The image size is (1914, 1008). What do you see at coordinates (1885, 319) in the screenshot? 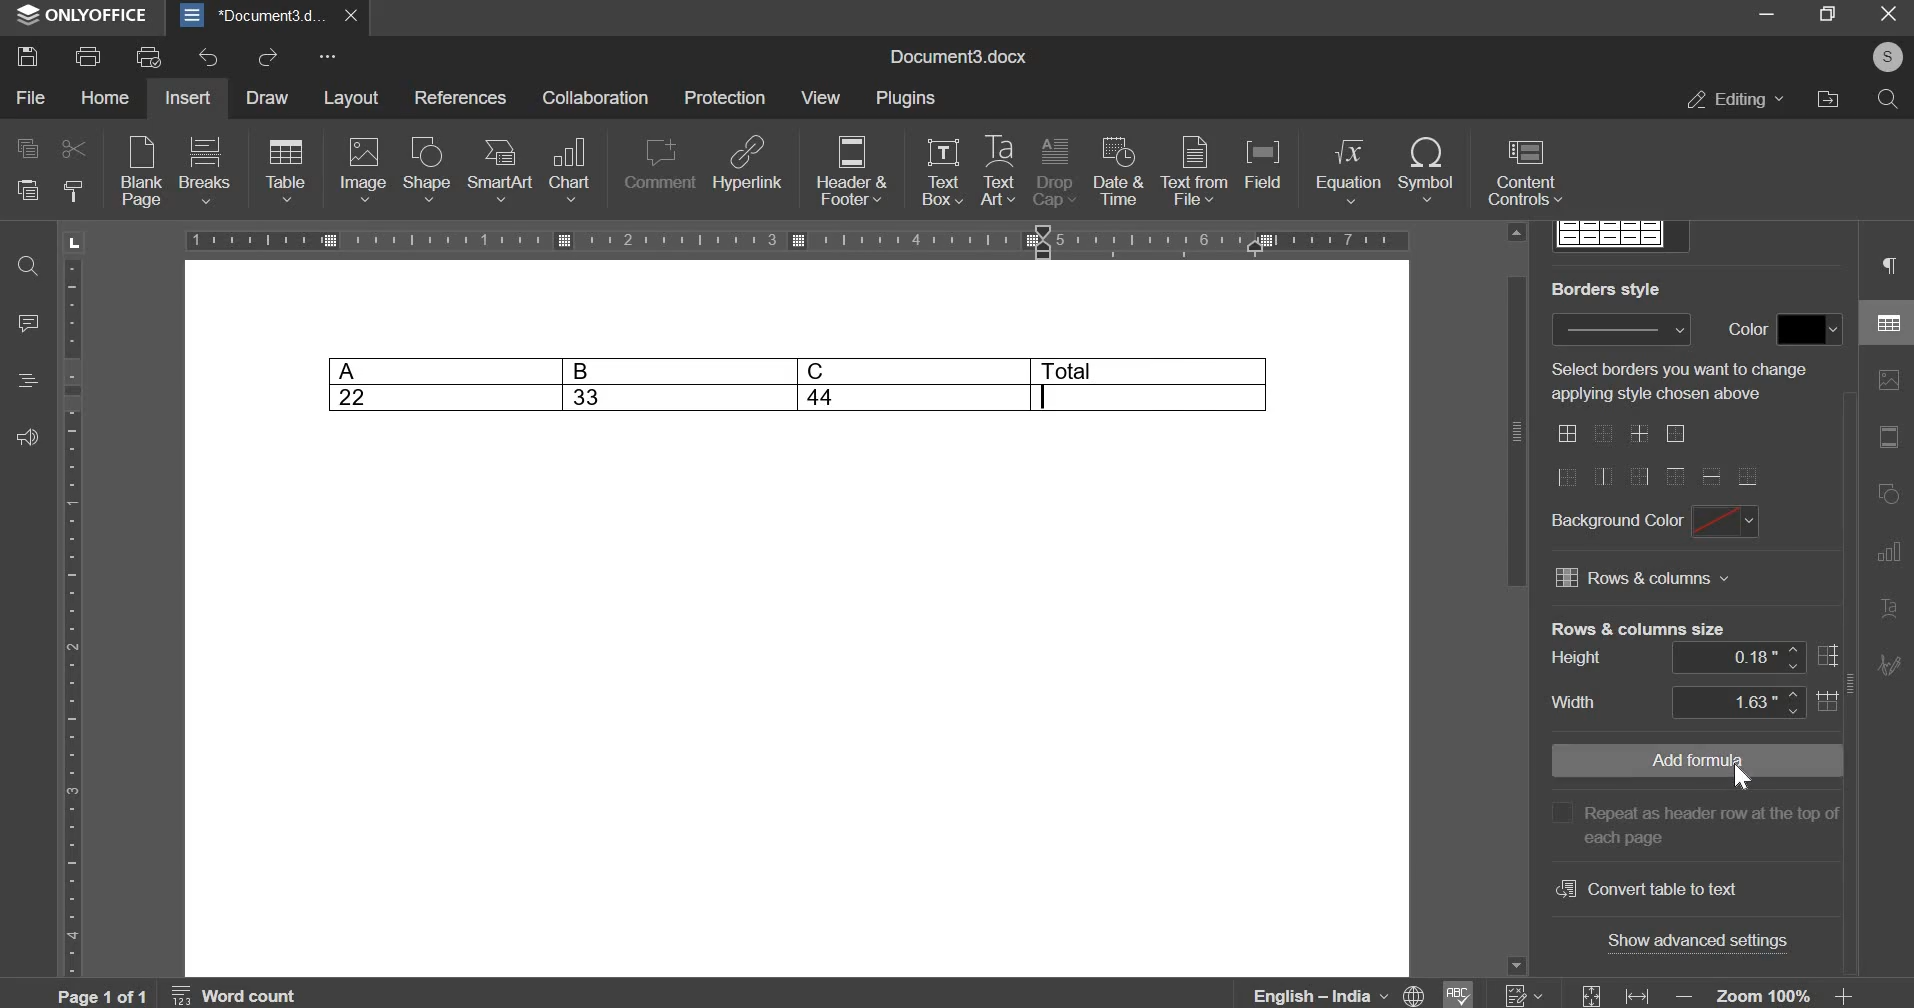
I see `table settings` at bounding box center [1885, 319].